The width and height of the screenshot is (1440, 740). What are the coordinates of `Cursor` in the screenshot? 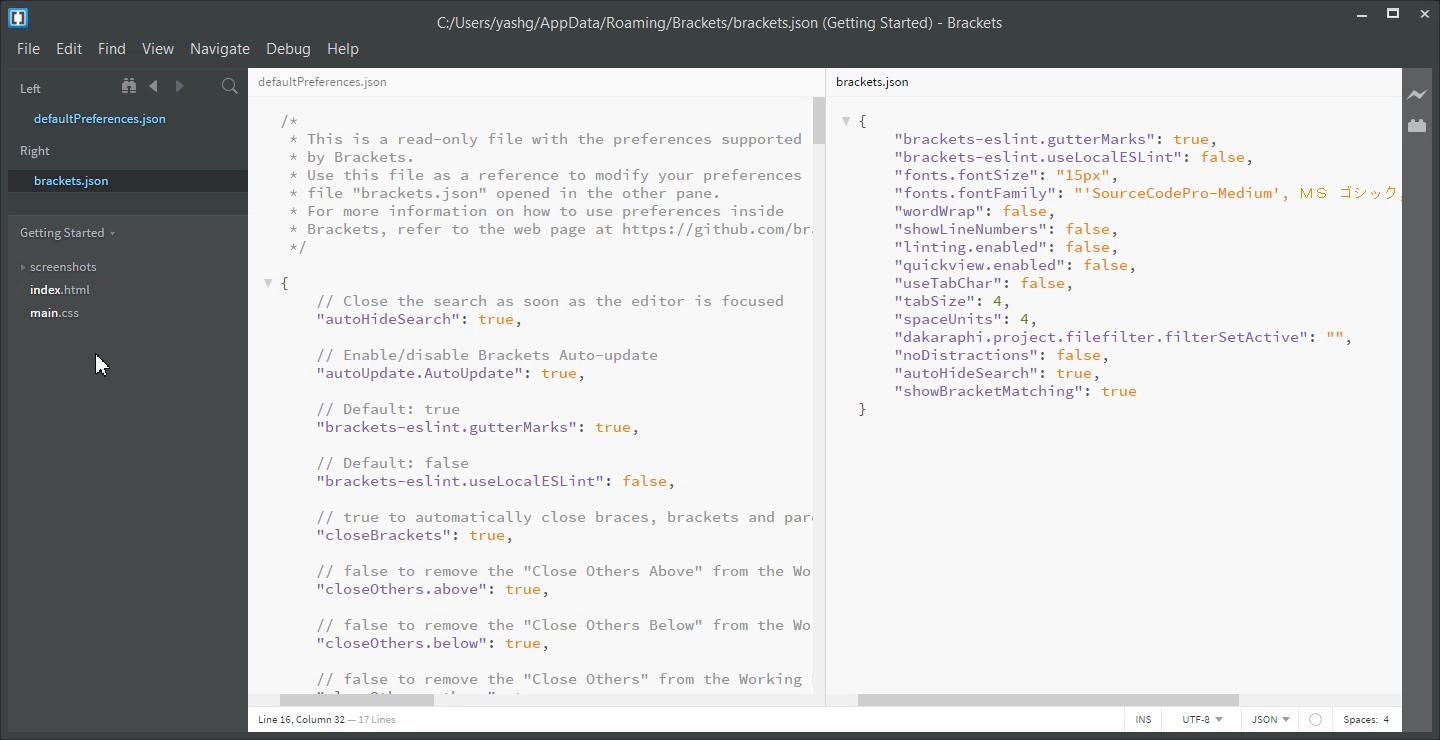 It's located at (104, 367).